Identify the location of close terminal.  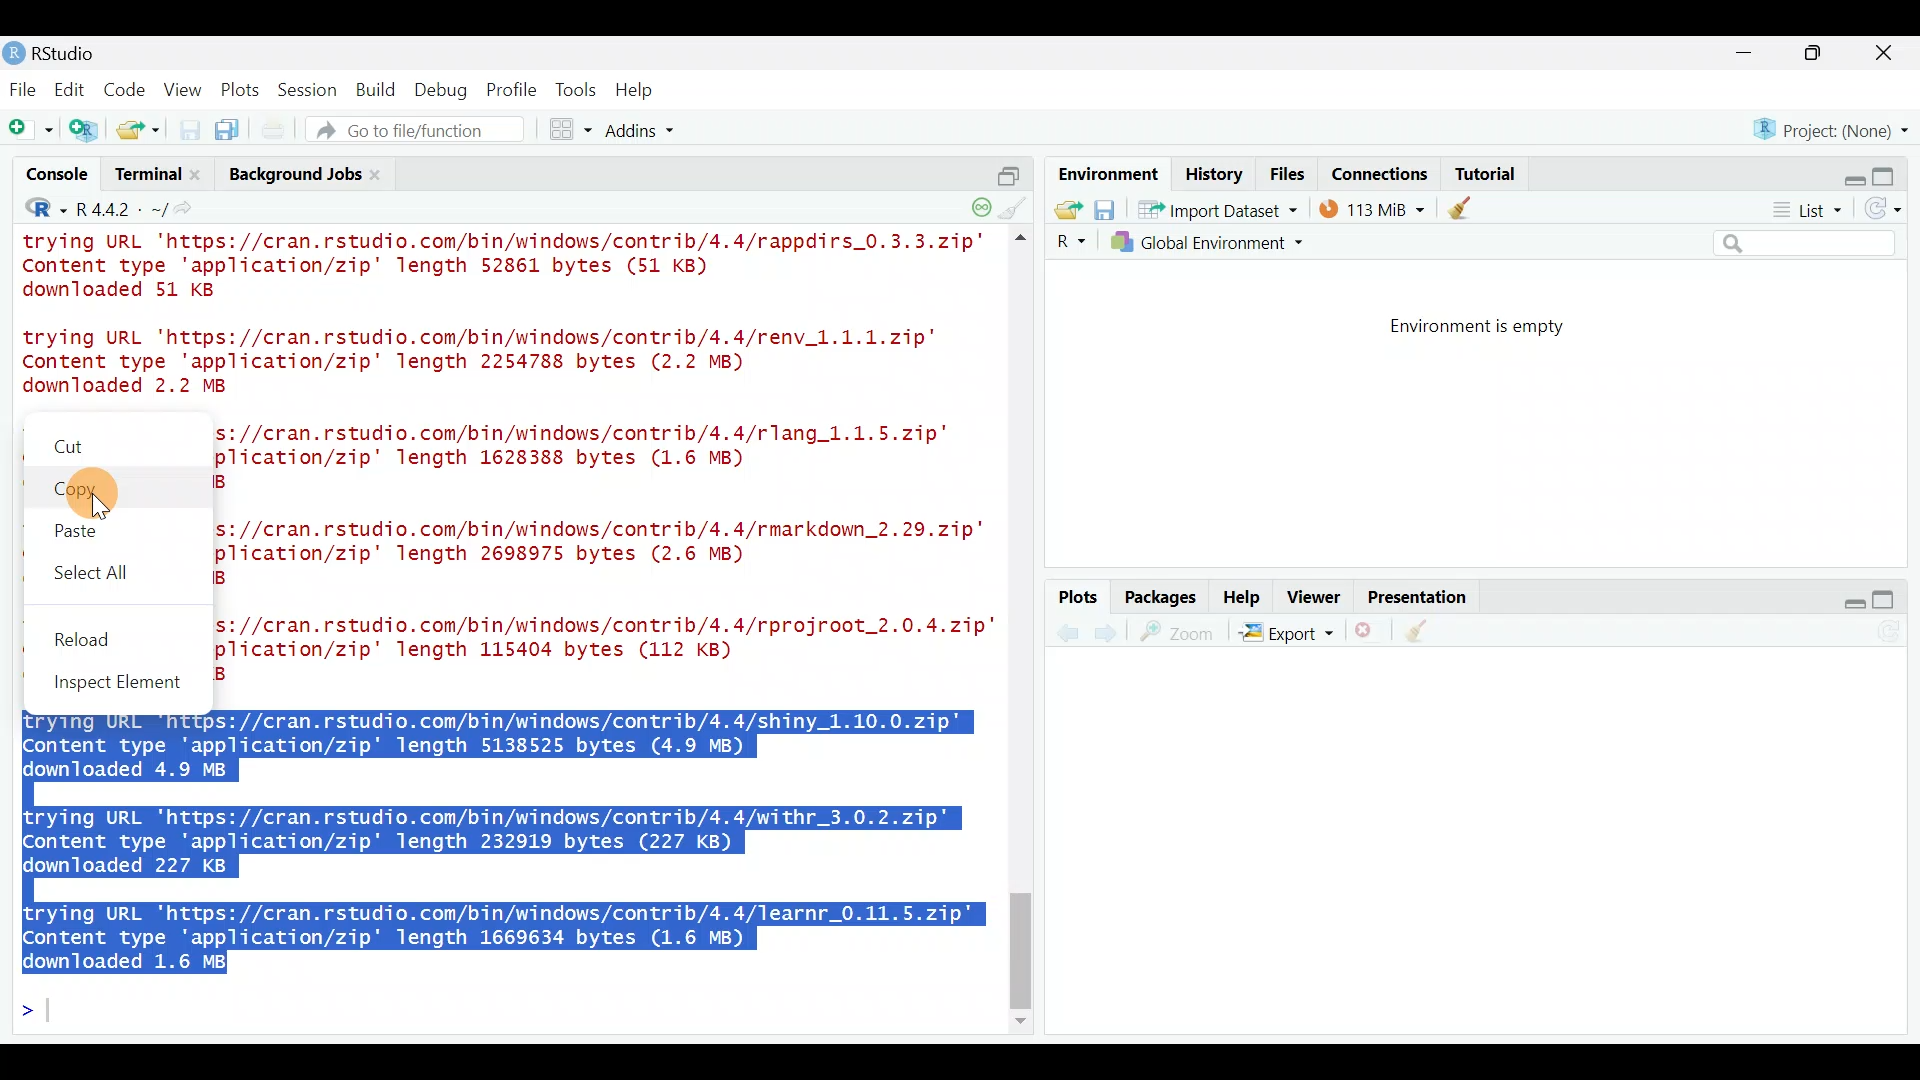
(199, 176).